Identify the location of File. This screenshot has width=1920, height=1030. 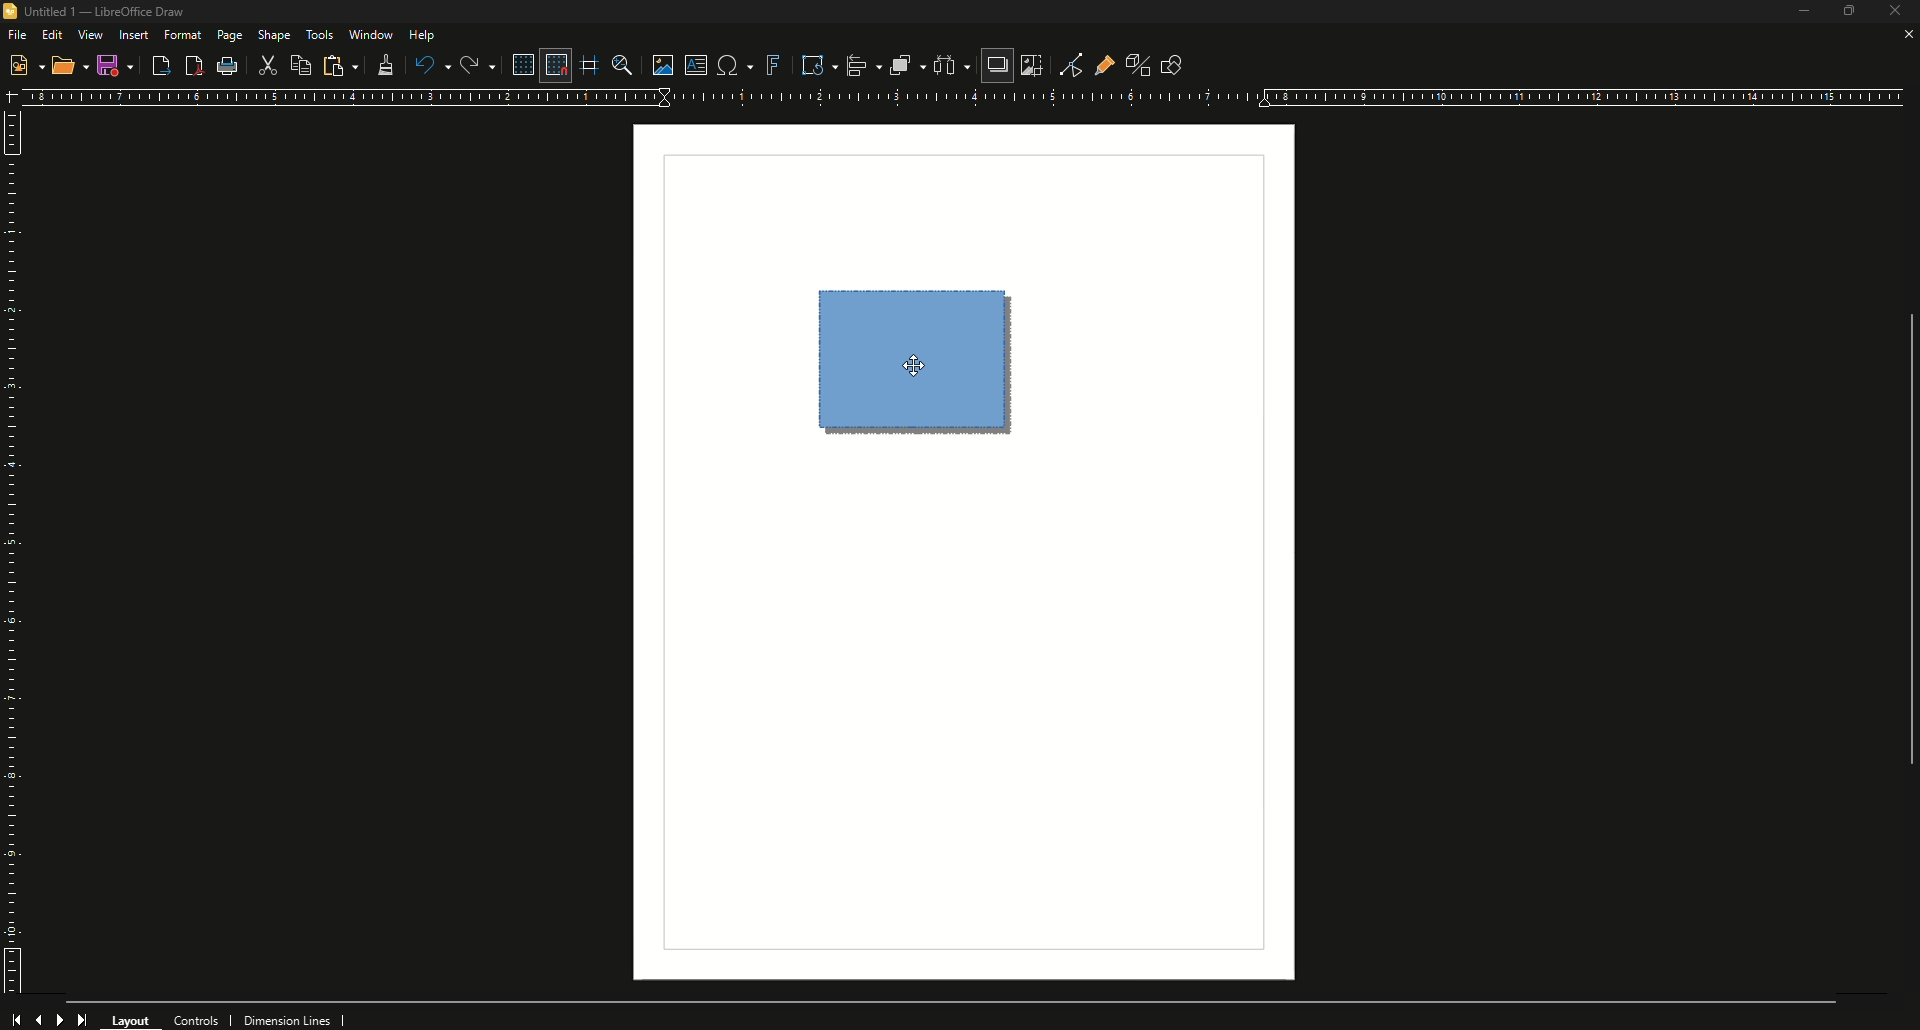
(16, 34).